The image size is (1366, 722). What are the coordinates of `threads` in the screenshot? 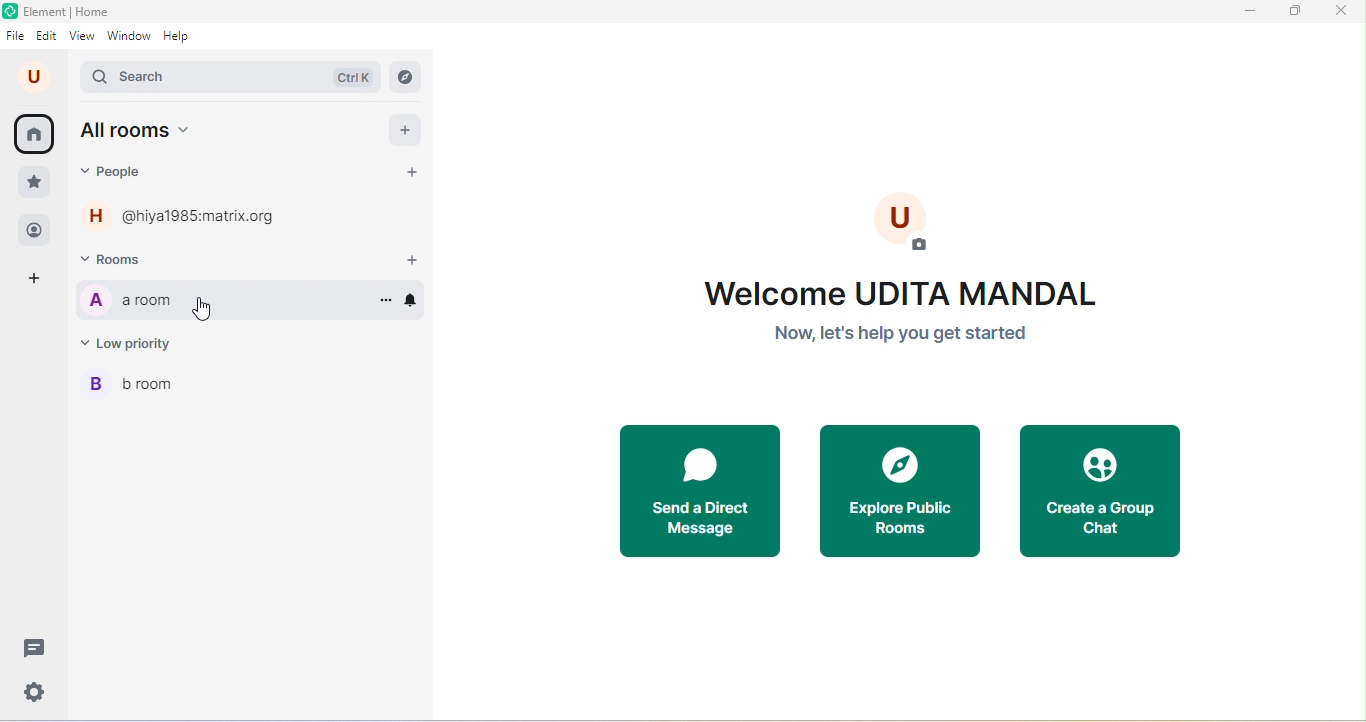 It's located at (35, 649).